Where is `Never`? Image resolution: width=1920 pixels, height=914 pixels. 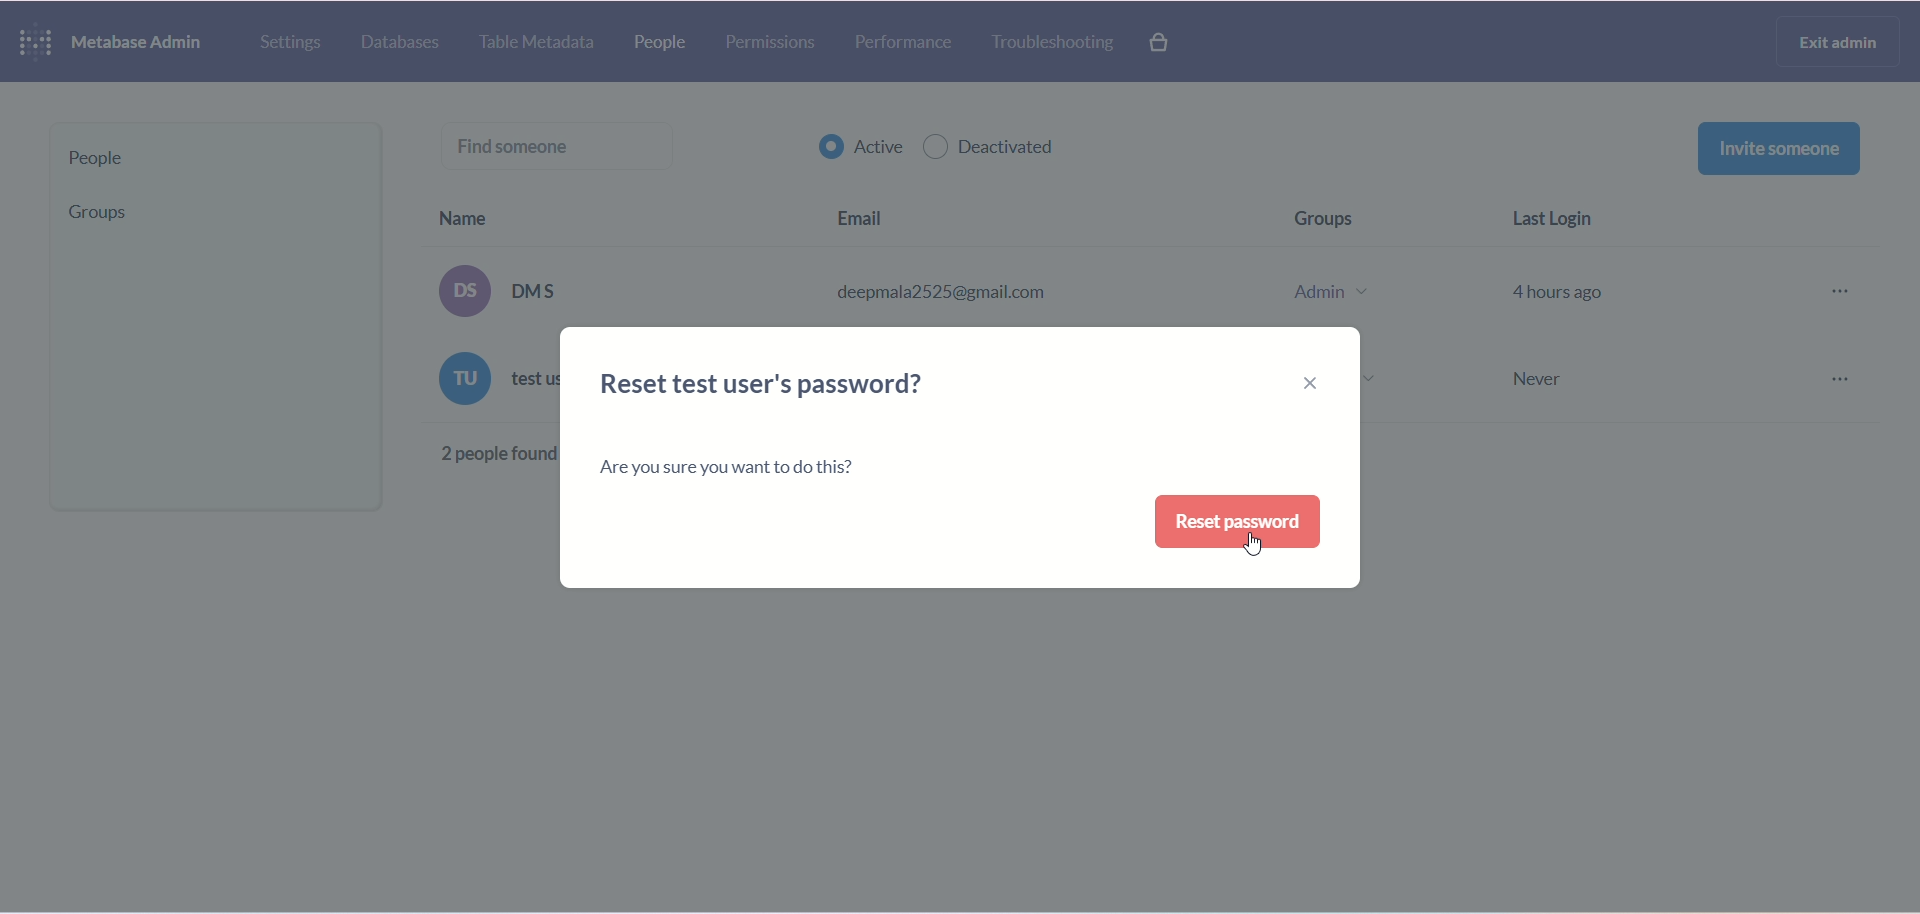 Never is located at coordinates (1545, 384).